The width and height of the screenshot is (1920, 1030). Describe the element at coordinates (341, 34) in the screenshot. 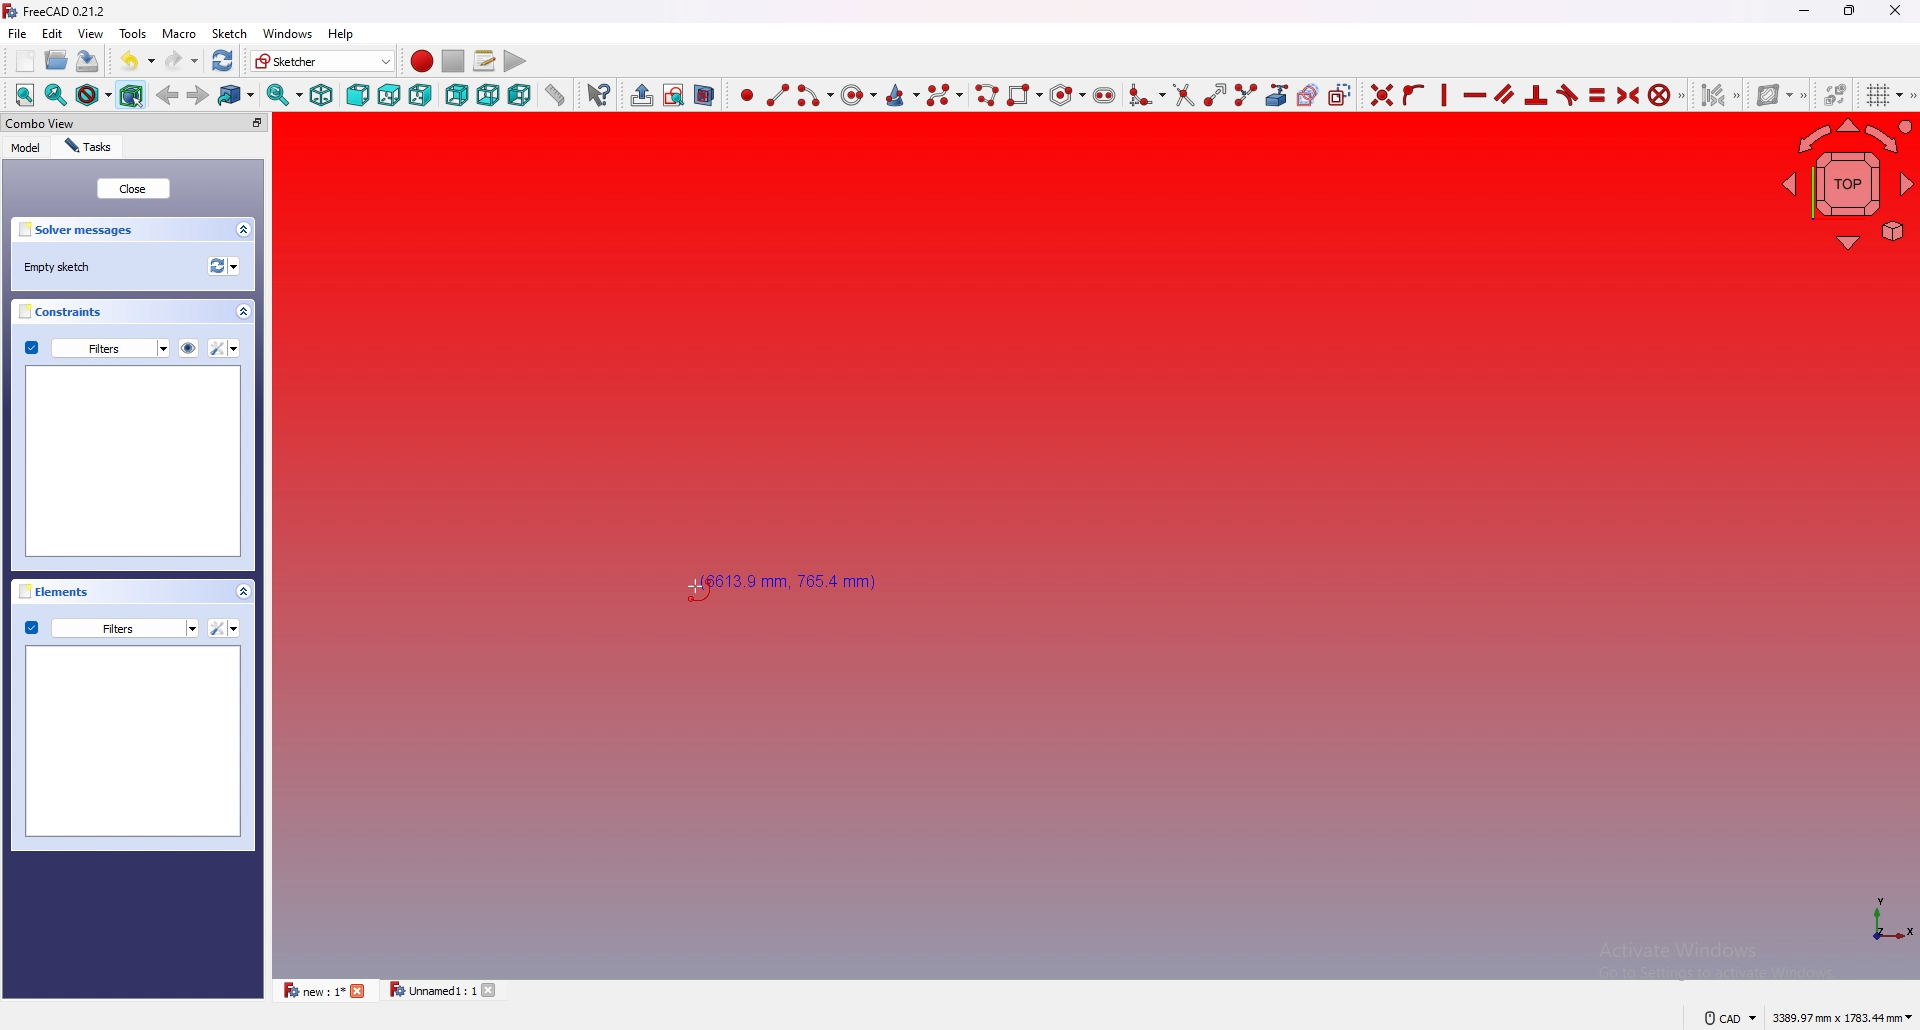

I see `help` at that location.